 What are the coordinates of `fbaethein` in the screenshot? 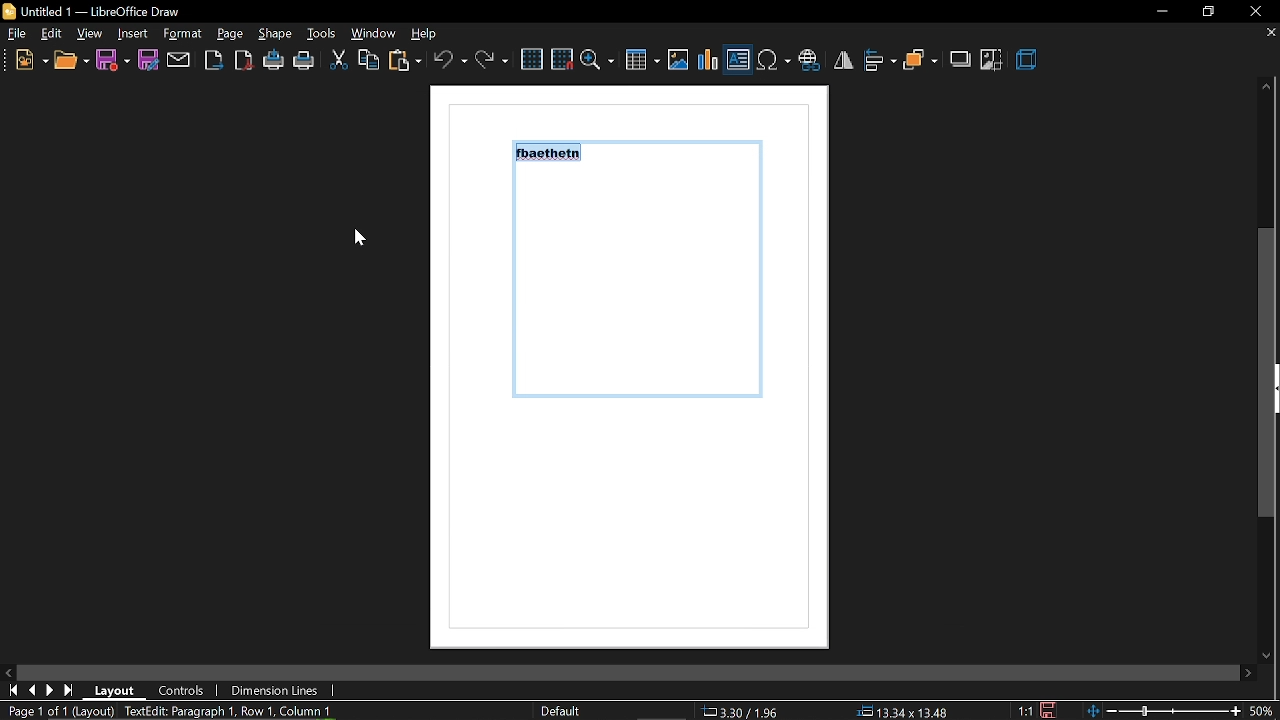 It's located at (545, 154).